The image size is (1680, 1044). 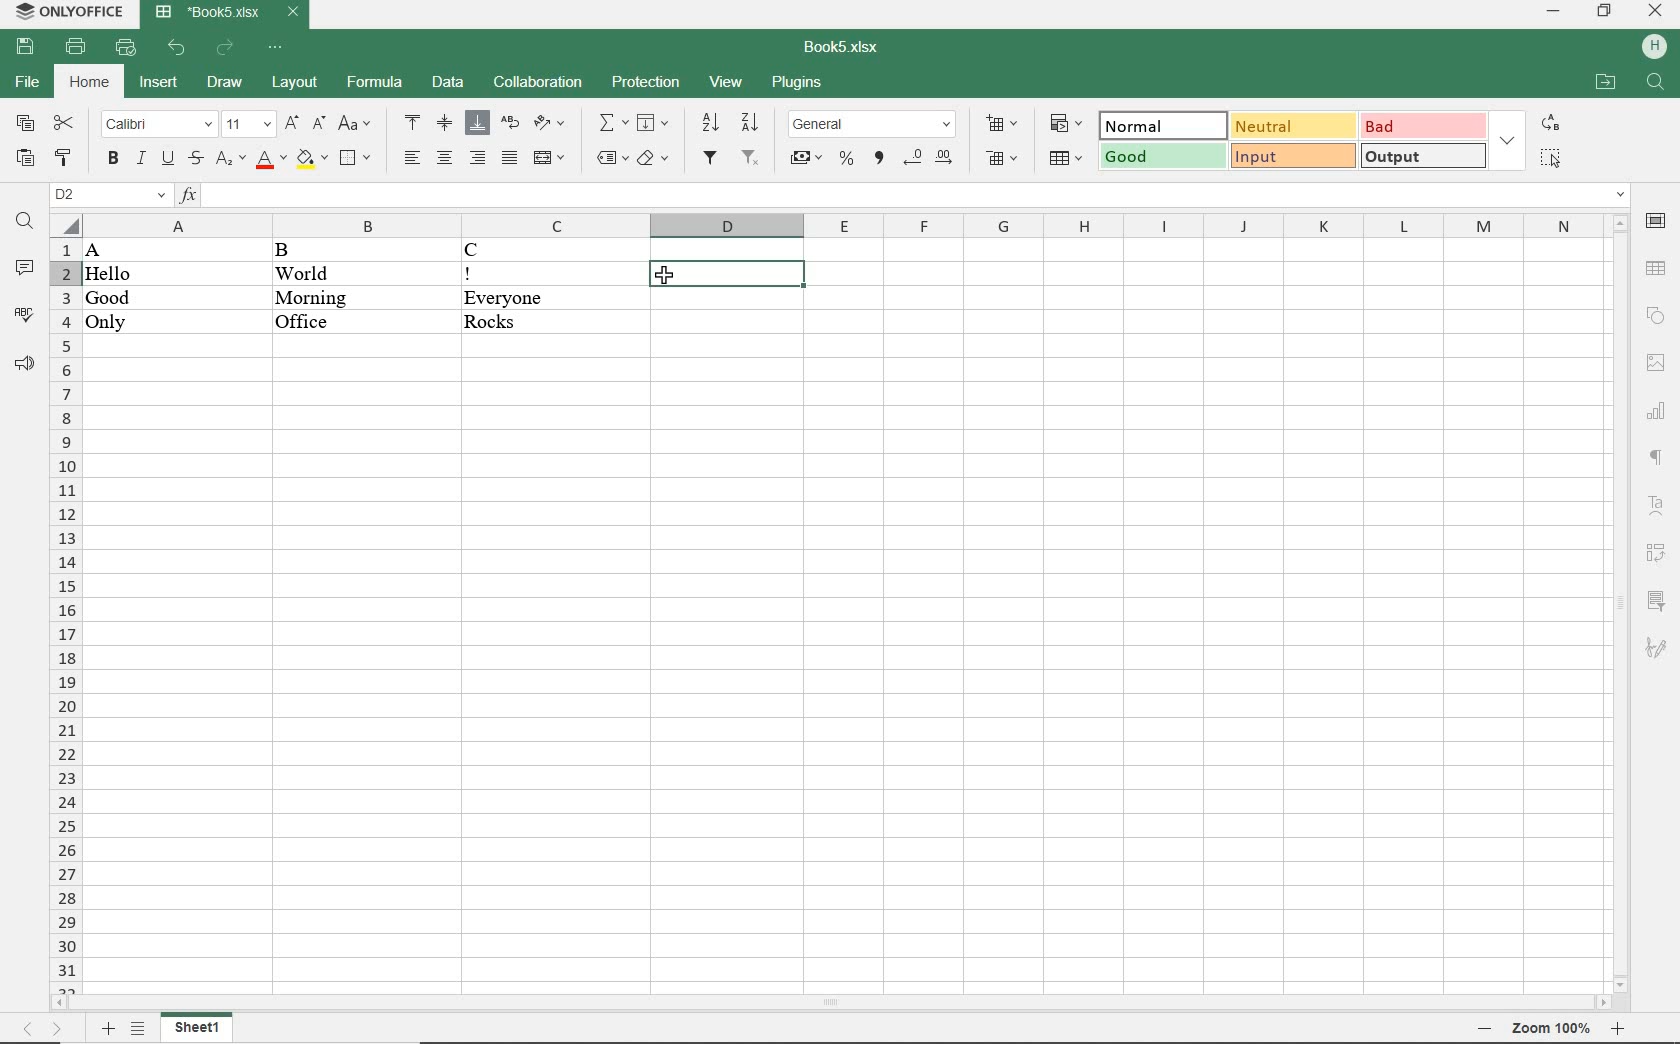 I want to click on text art, so click(x=1656, y=504).